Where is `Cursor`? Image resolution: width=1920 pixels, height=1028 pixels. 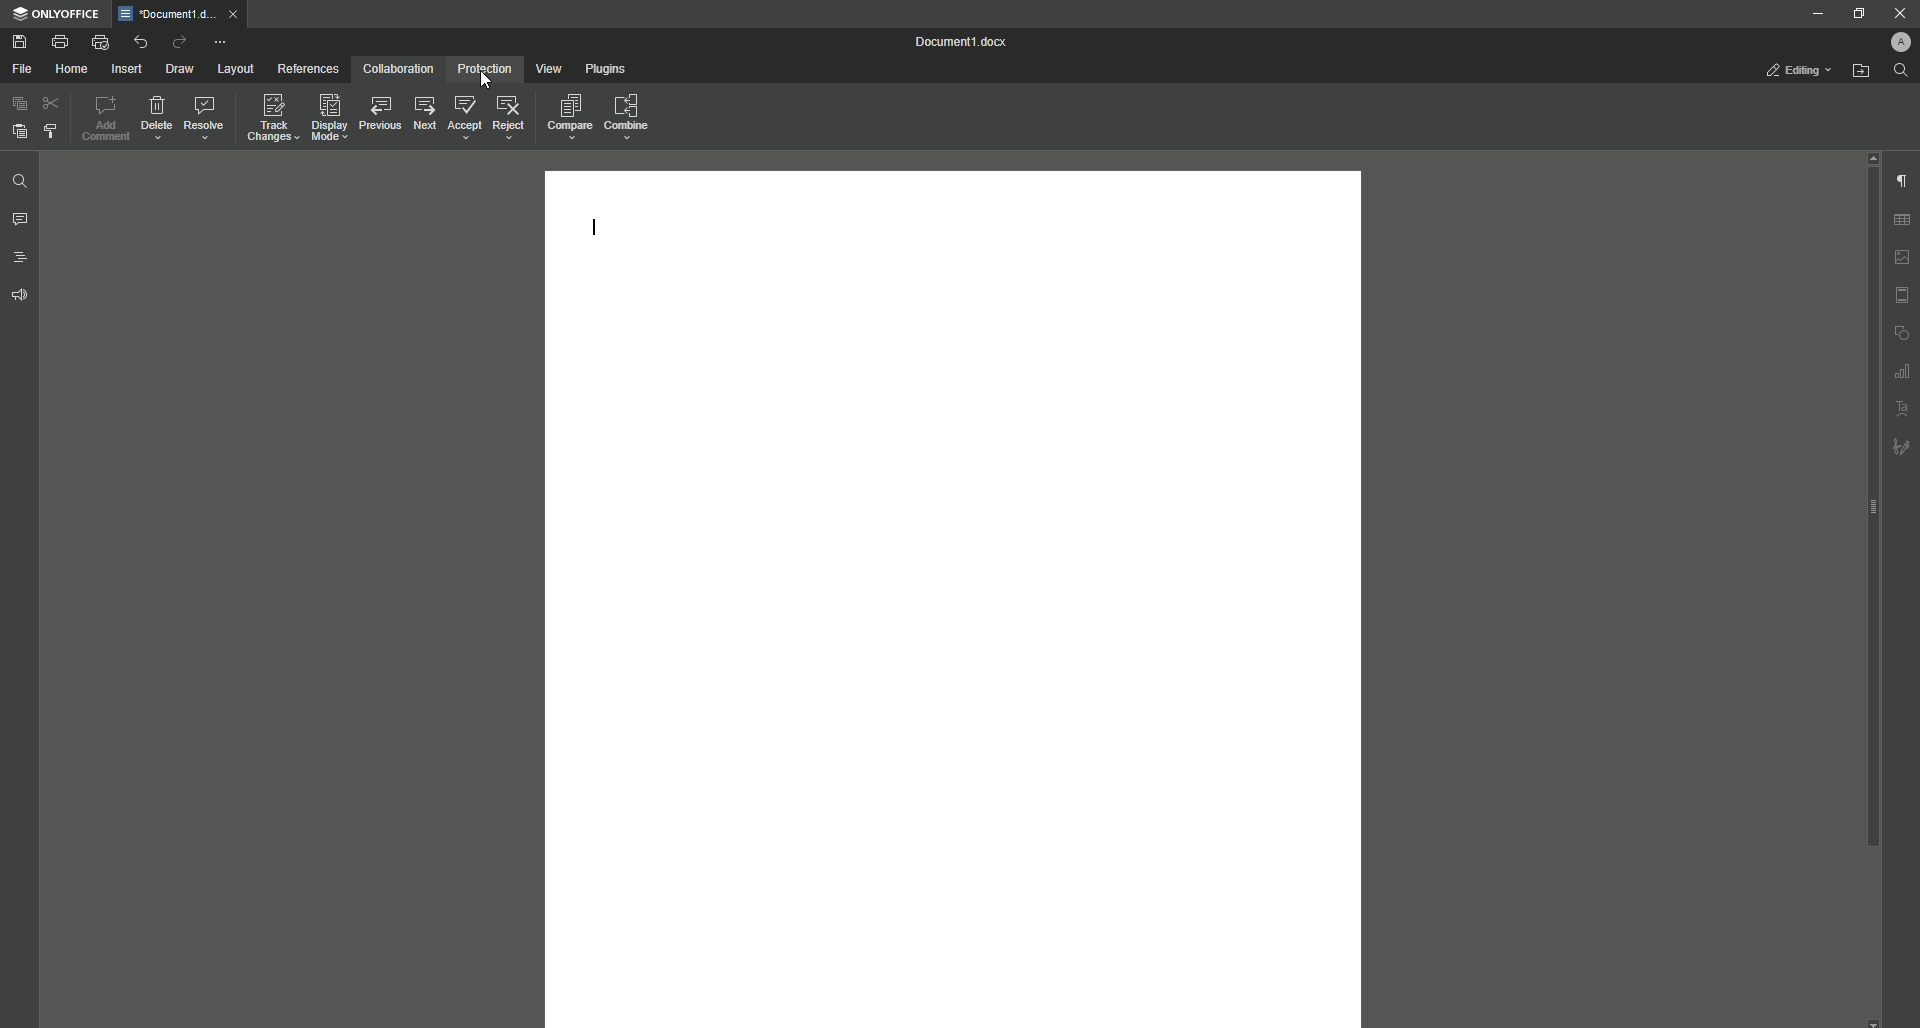
Cursor is located at coordinates (485, 80).